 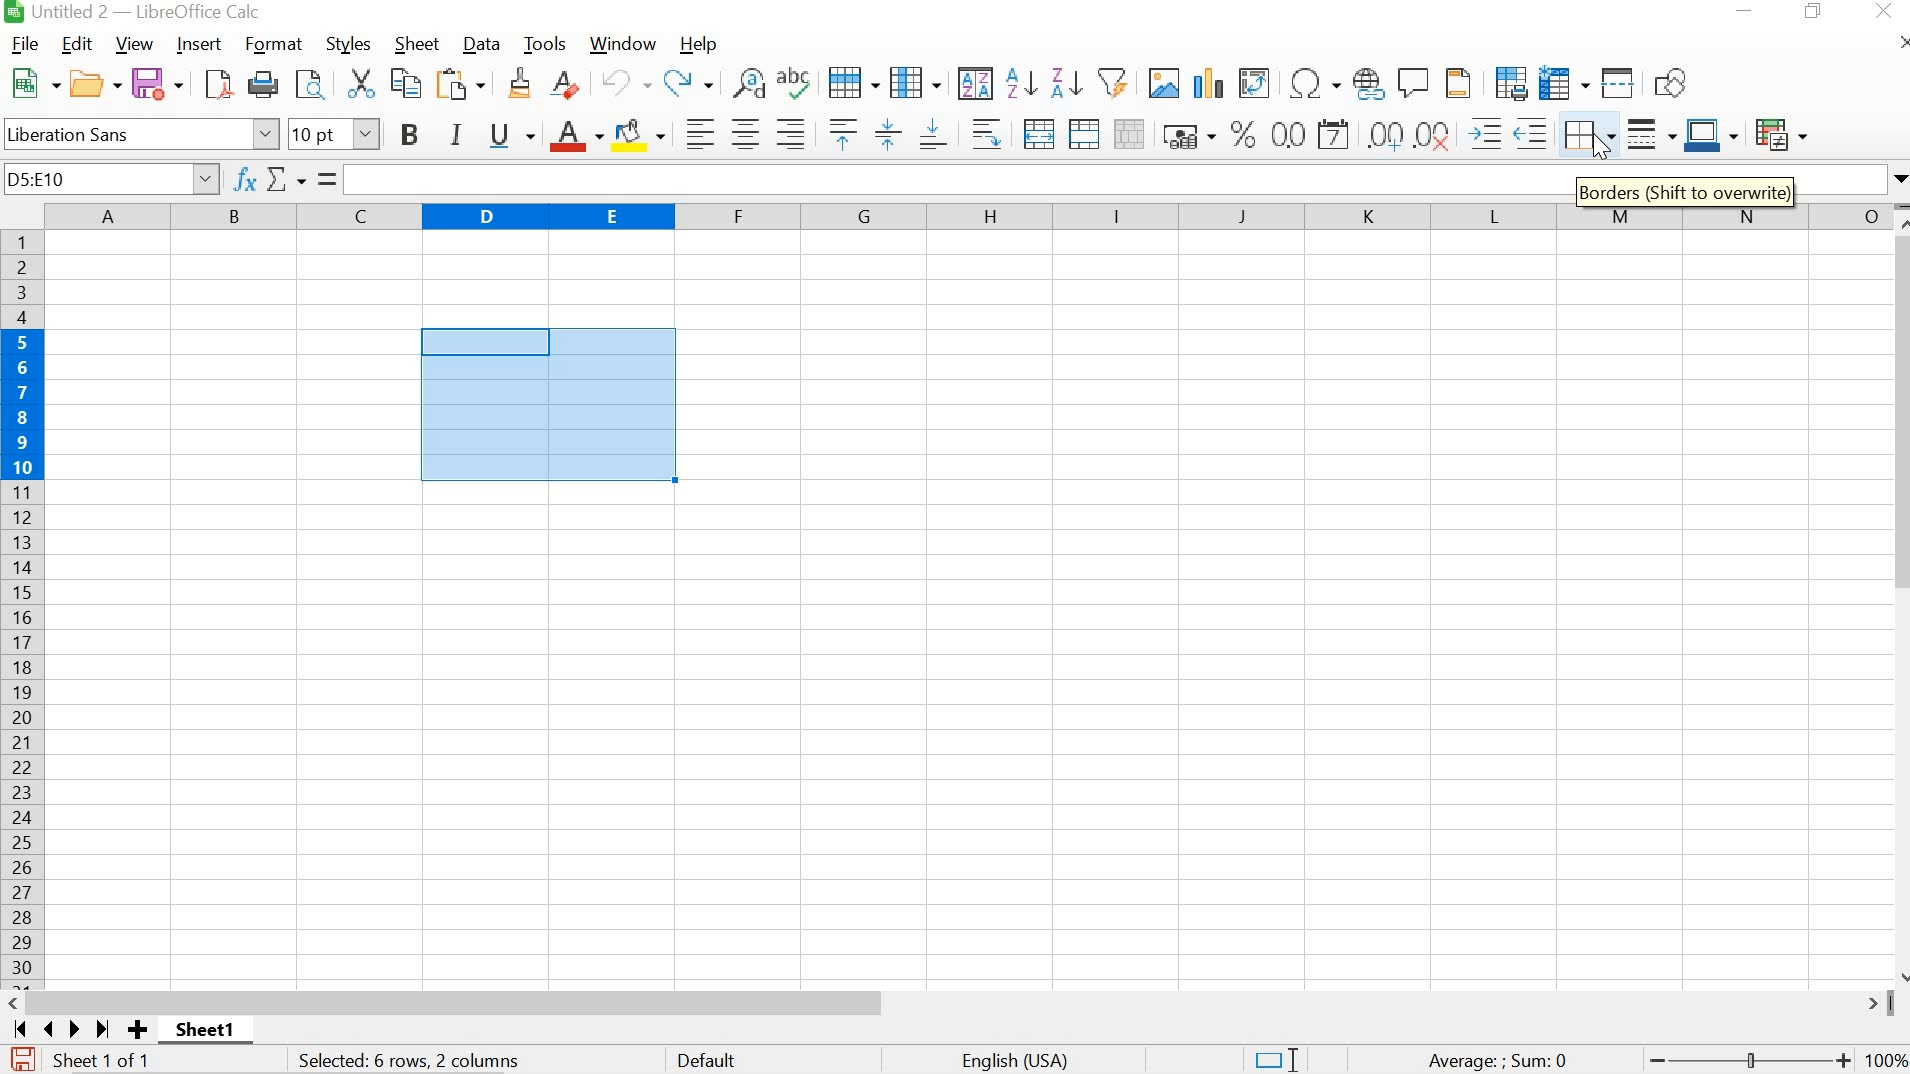 What do you see at coordinates (1019, 85) in the screenshot?
I see `SORT ASCENDING` at bounding box center [1019, 85].